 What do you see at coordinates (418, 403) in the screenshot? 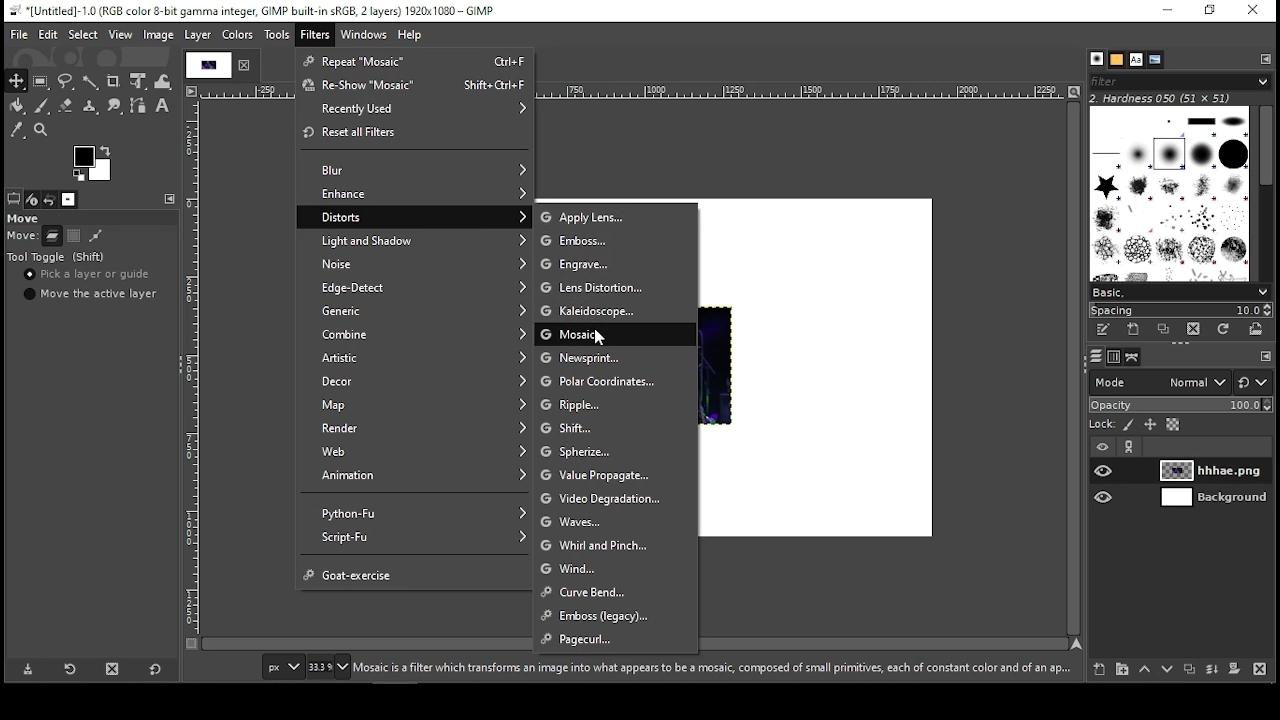
I see `map` at bounding box center [418, 403].